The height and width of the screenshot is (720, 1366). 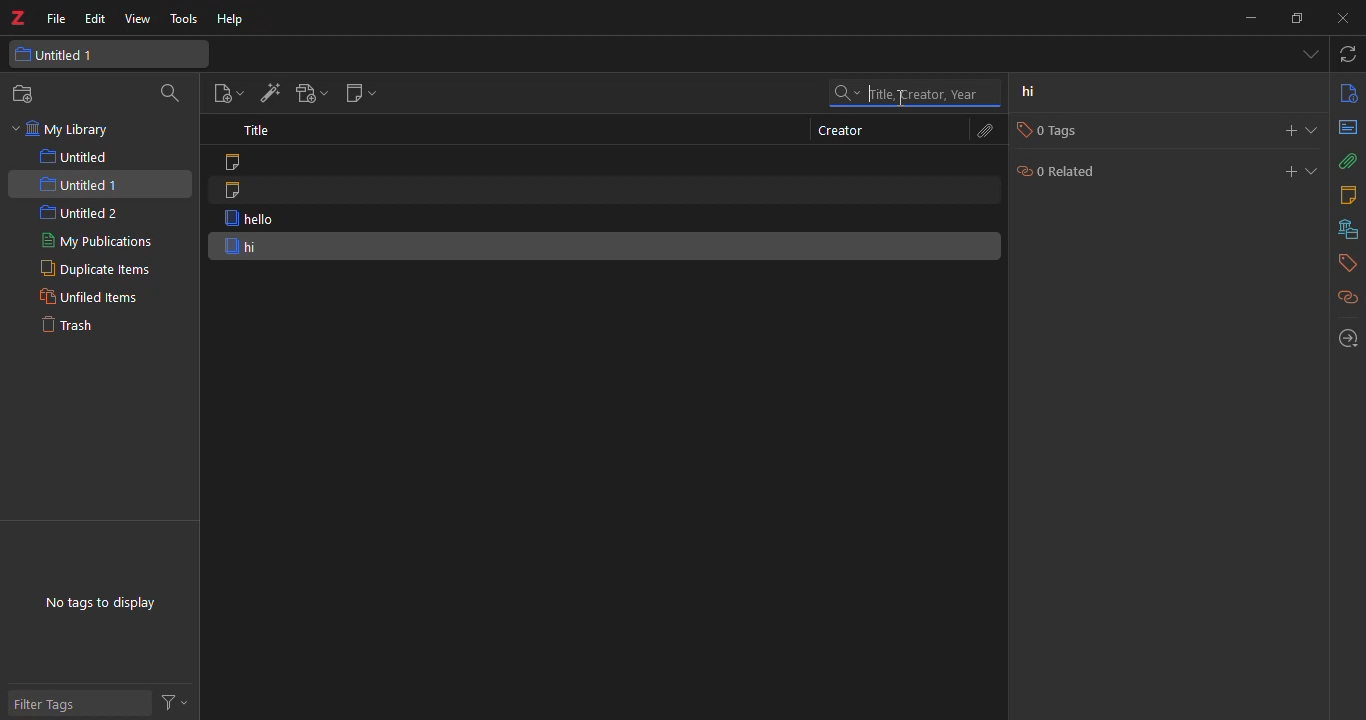 I want to click on untitled, so click(x=78, y=157).